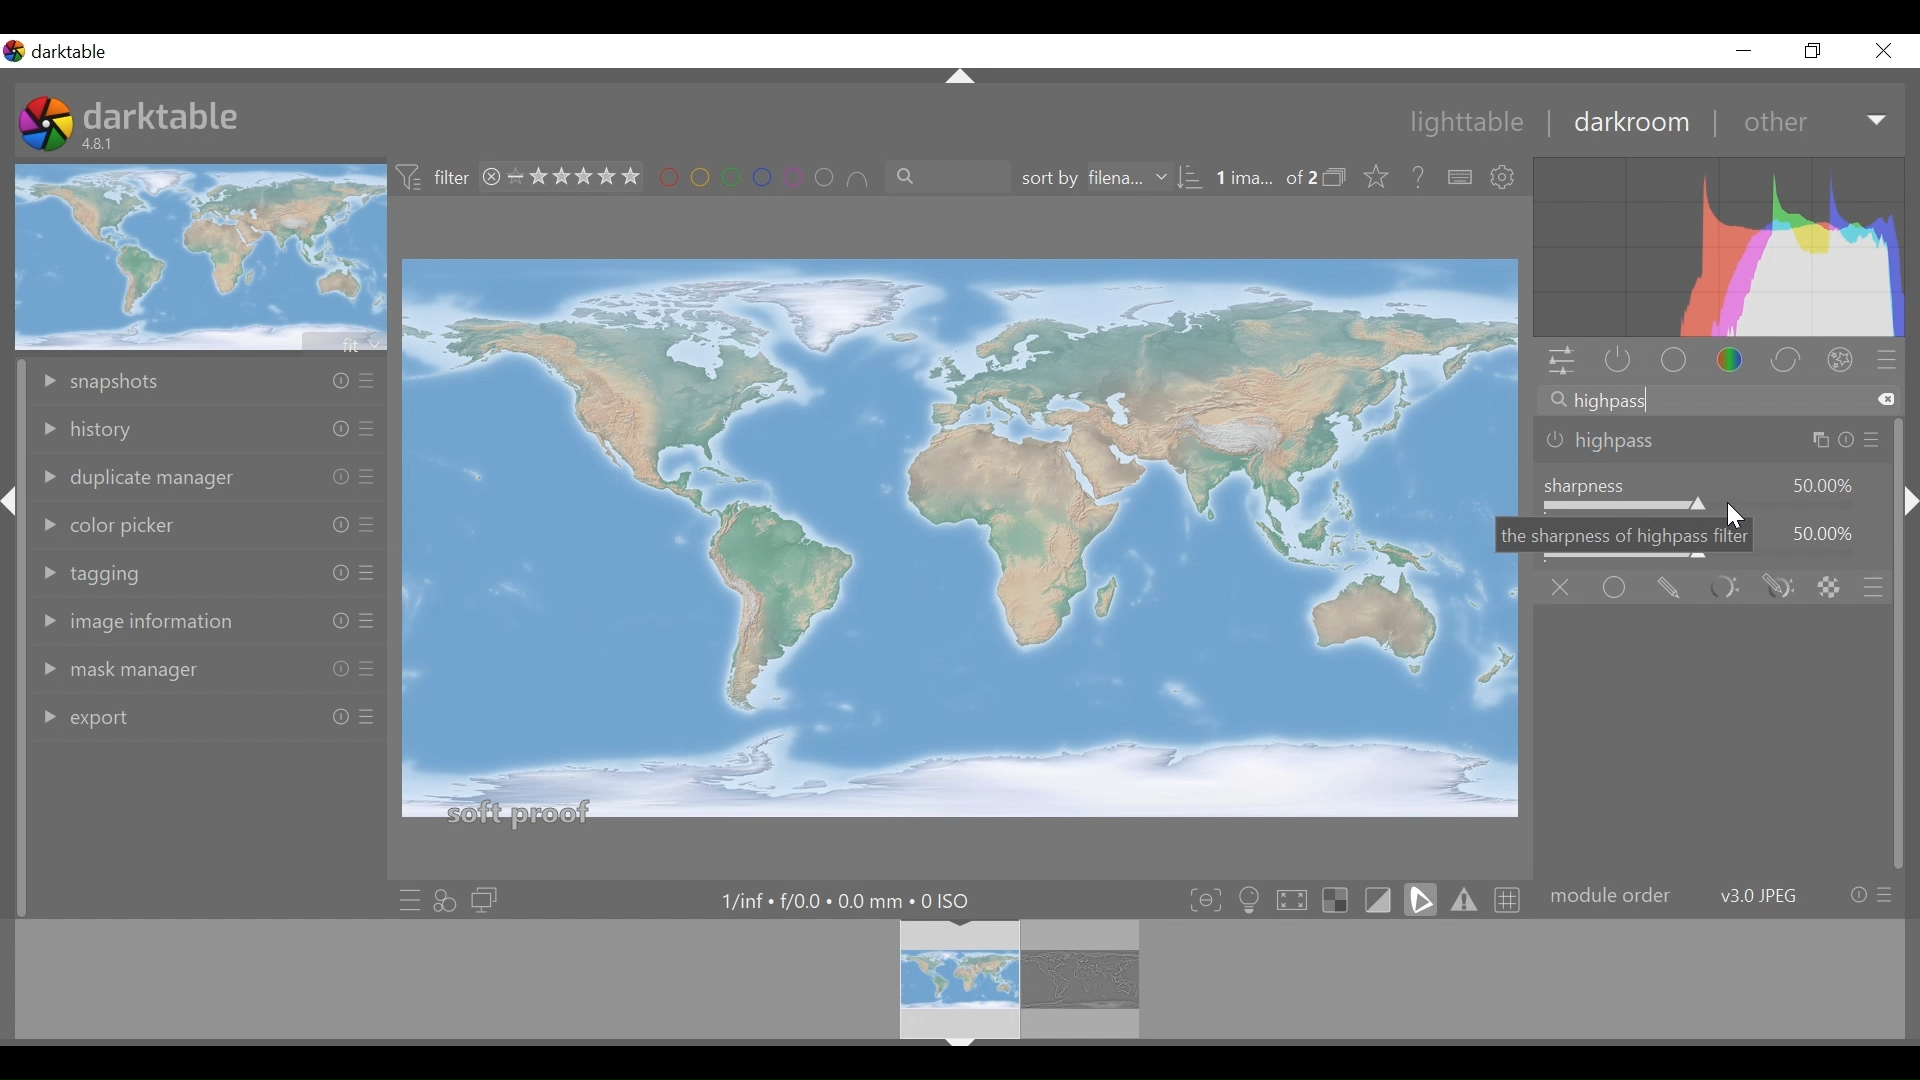 The image size is (1920, 1080). I want to click on expand/collapse, so click(959, 76).